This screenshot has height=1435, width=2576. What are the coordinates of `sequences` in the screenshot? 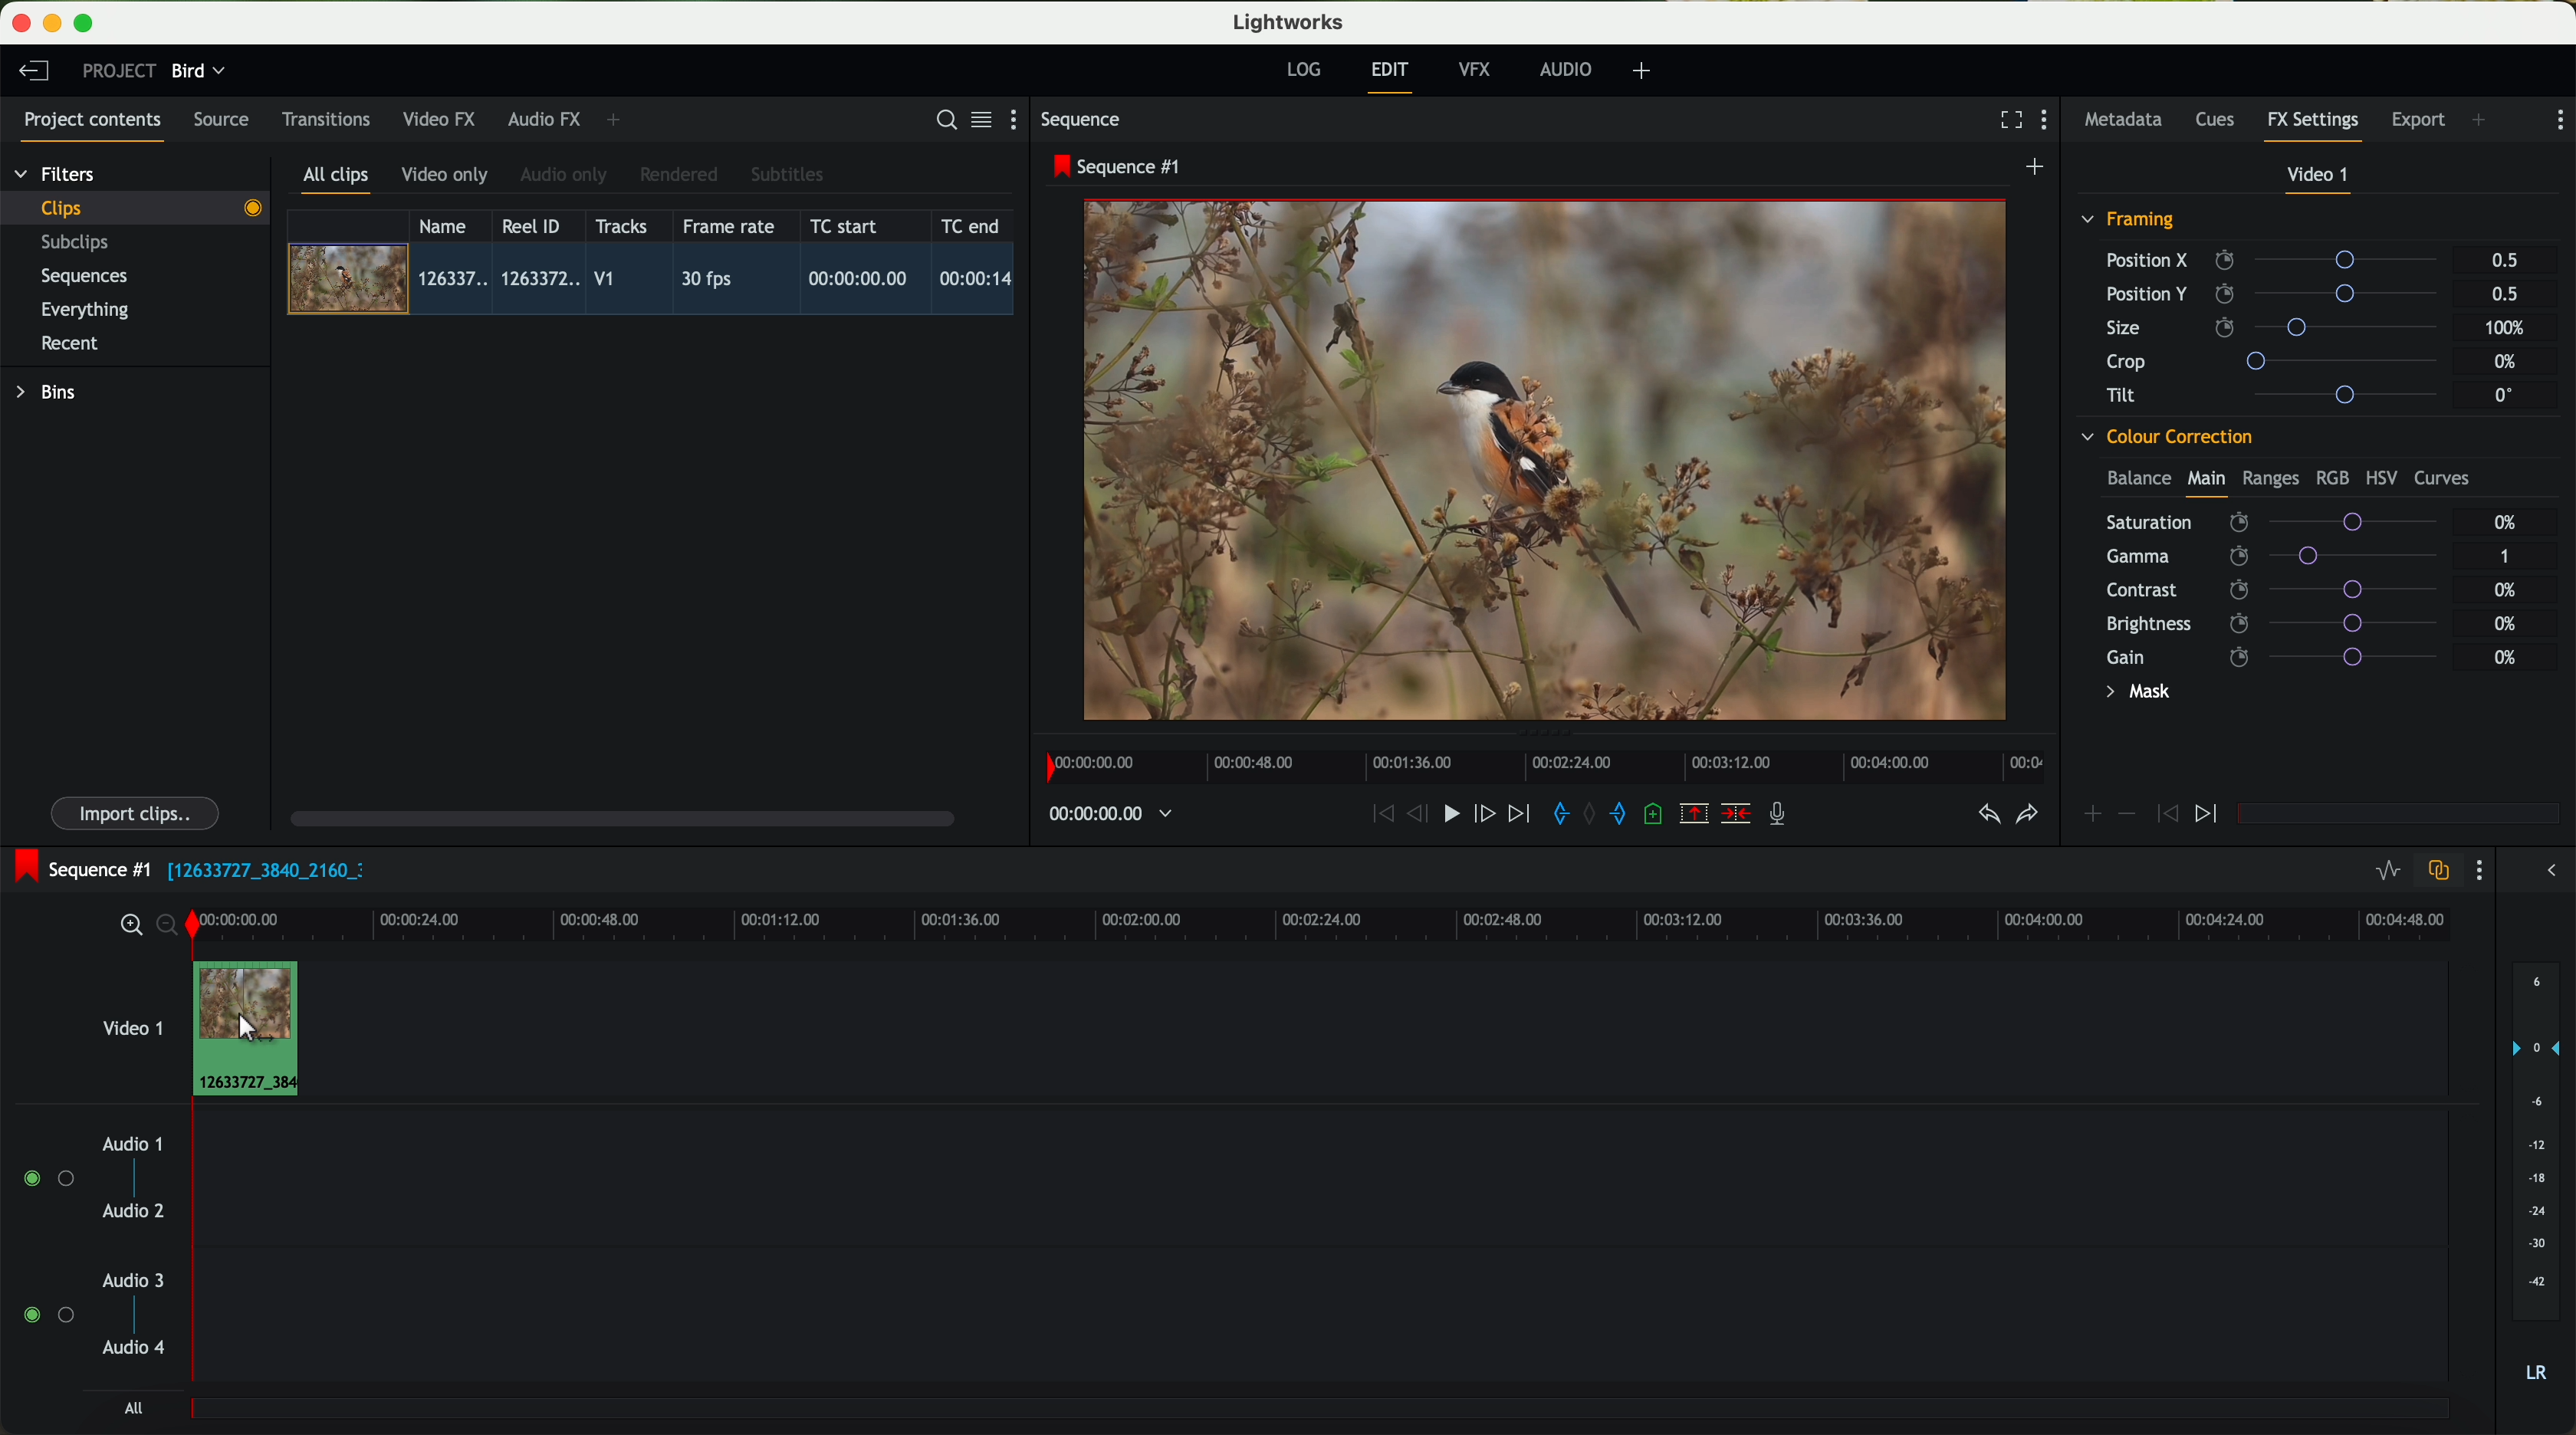 It's located at (84, 277).